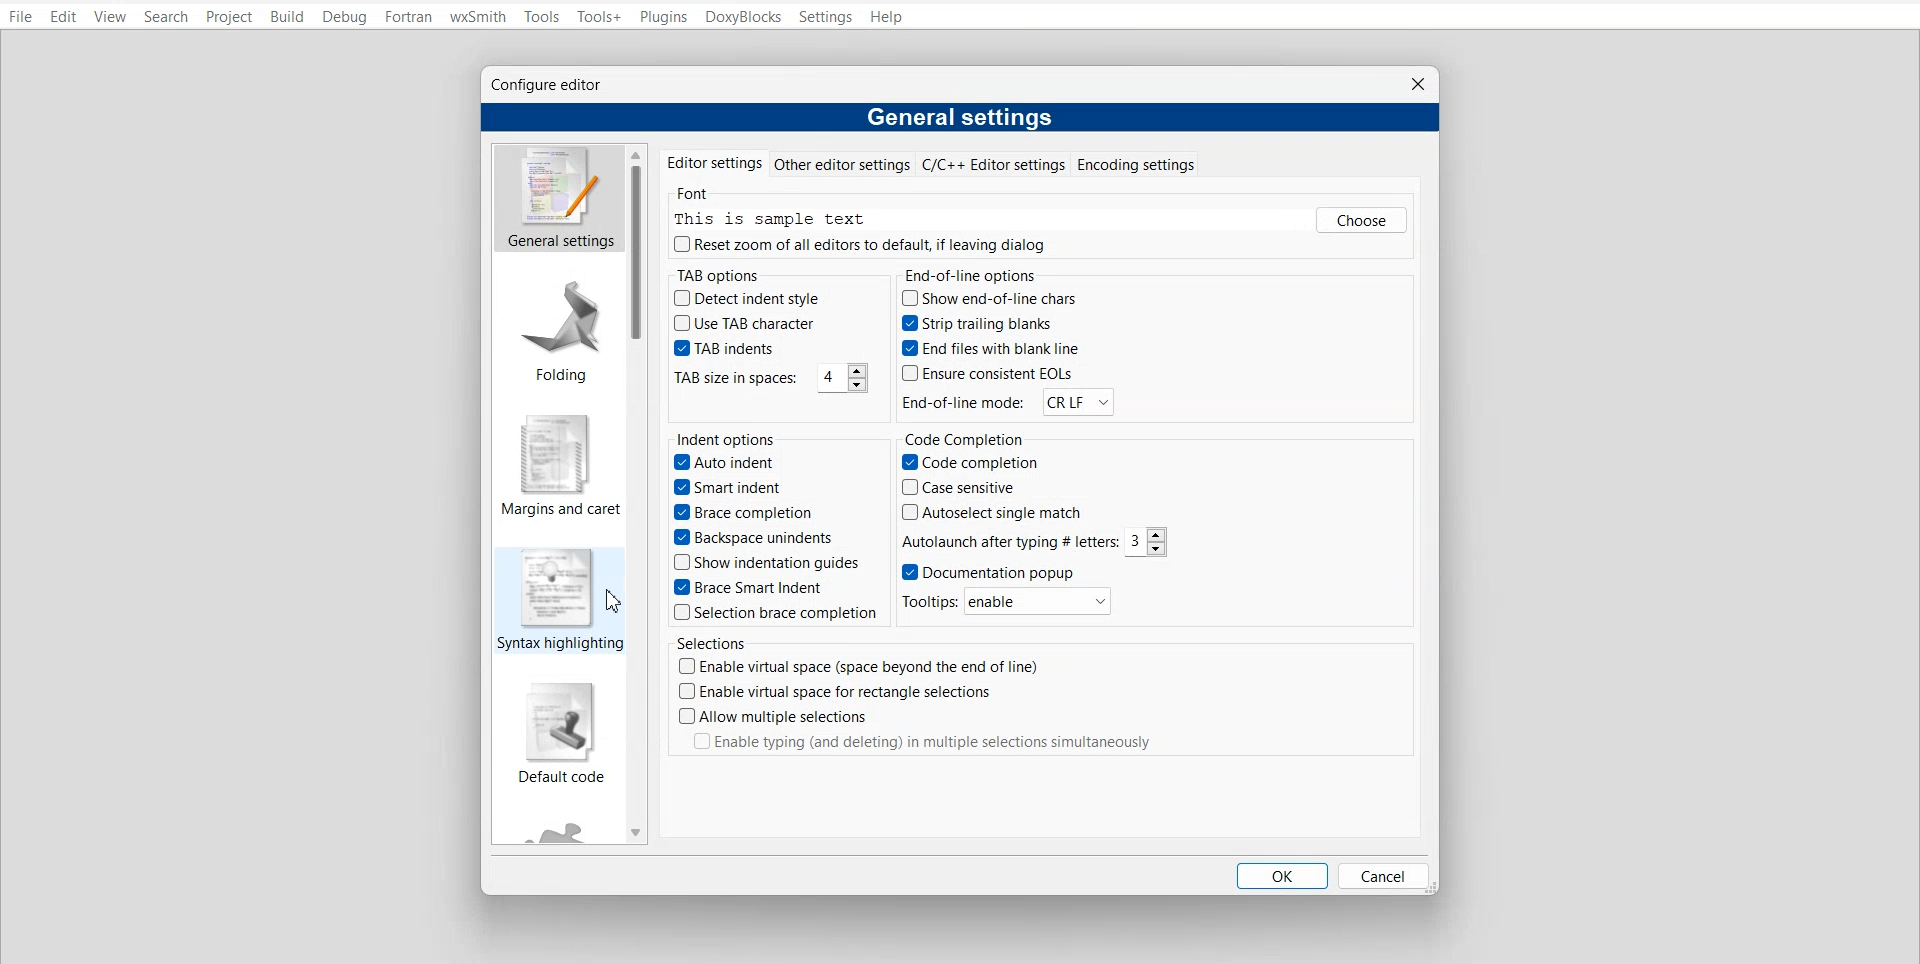  What do you see at coordinates (993, 299) in the screenshot?
I see `show end-of-line chars` at bounding box center [993, 299].